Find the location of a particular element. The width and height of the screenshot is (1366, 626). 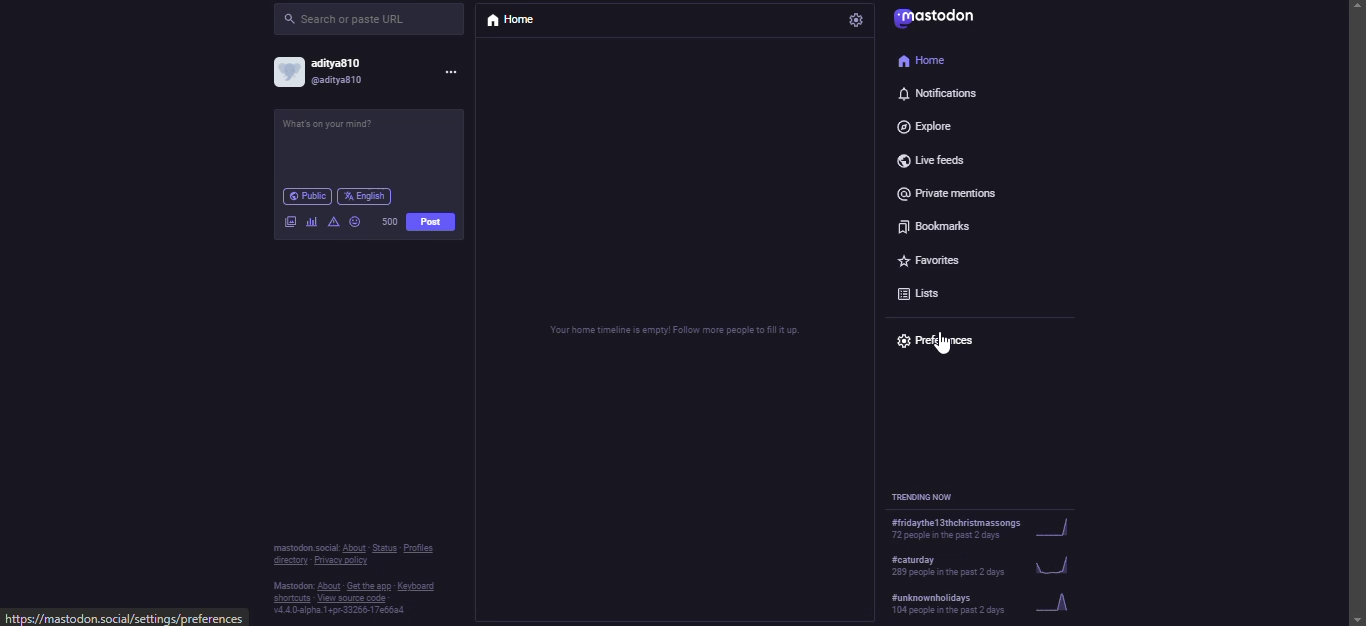

trending is located at coordinates (1001, 526).